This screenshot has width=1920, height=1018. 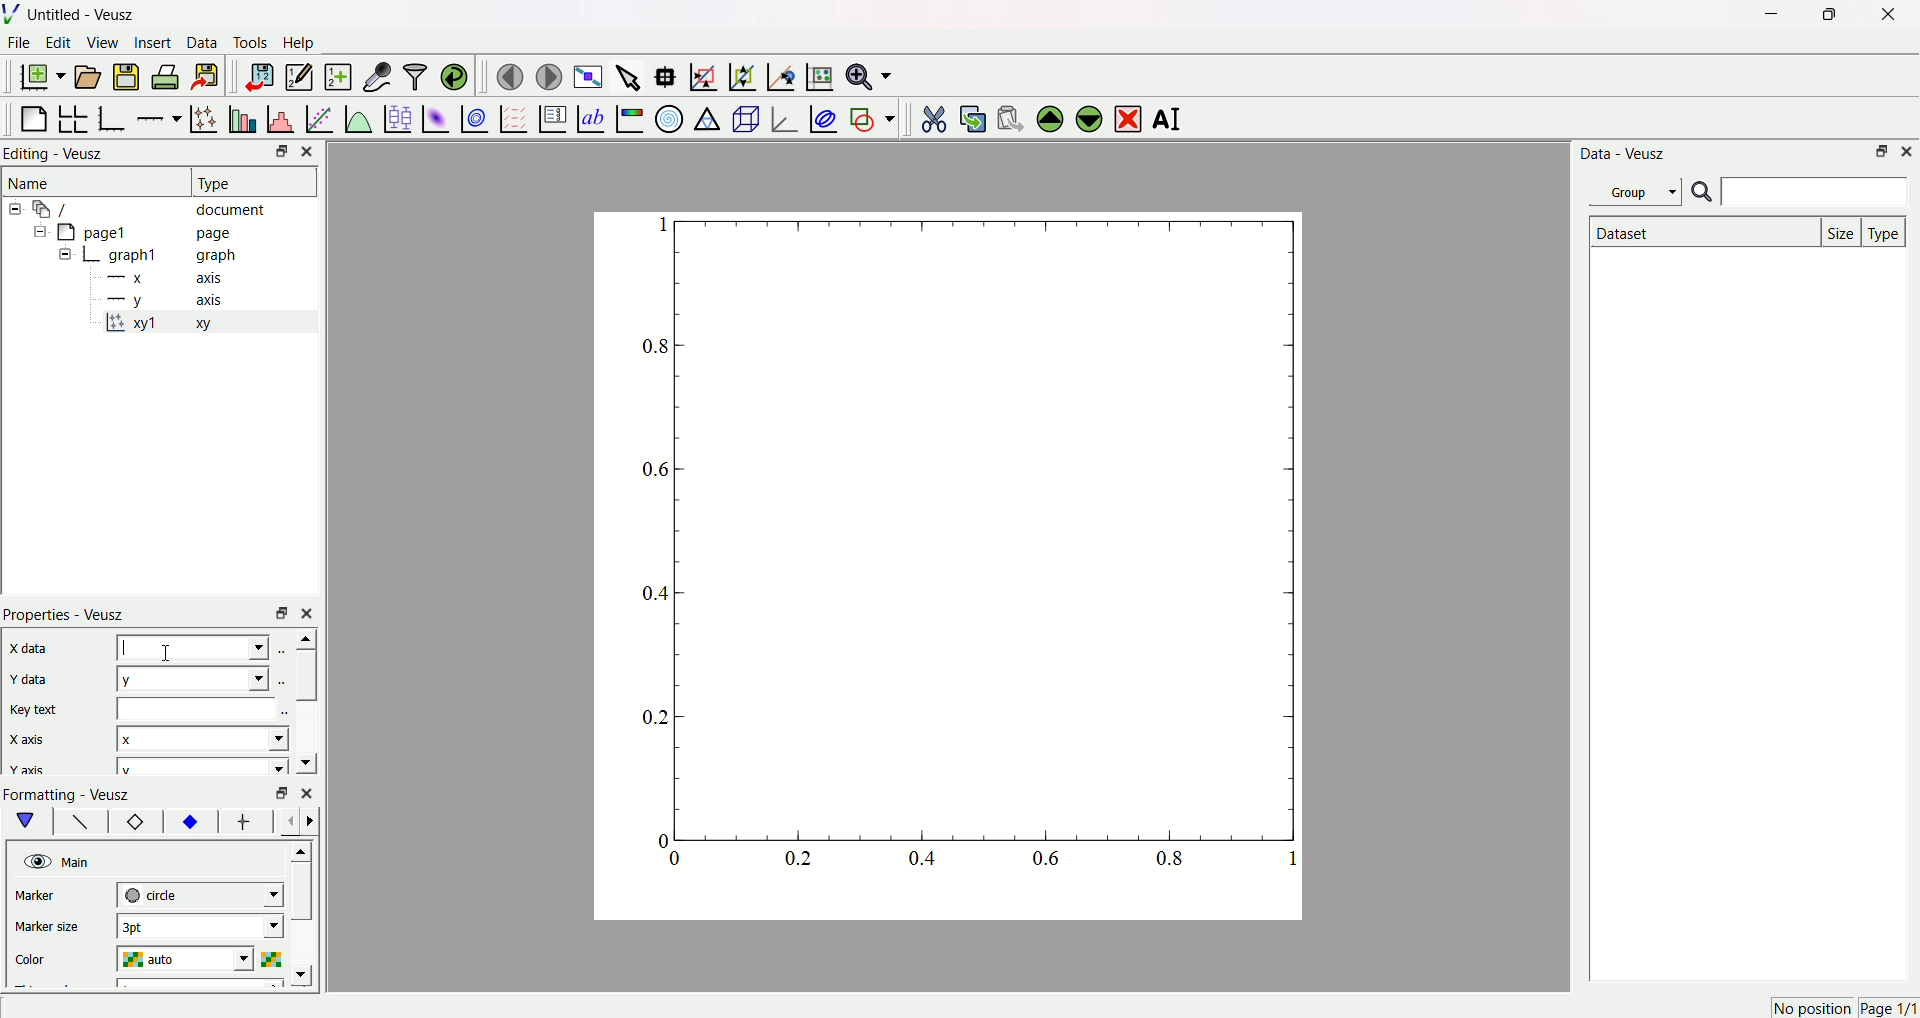 I want to click on File, so click(x=21, y=45).